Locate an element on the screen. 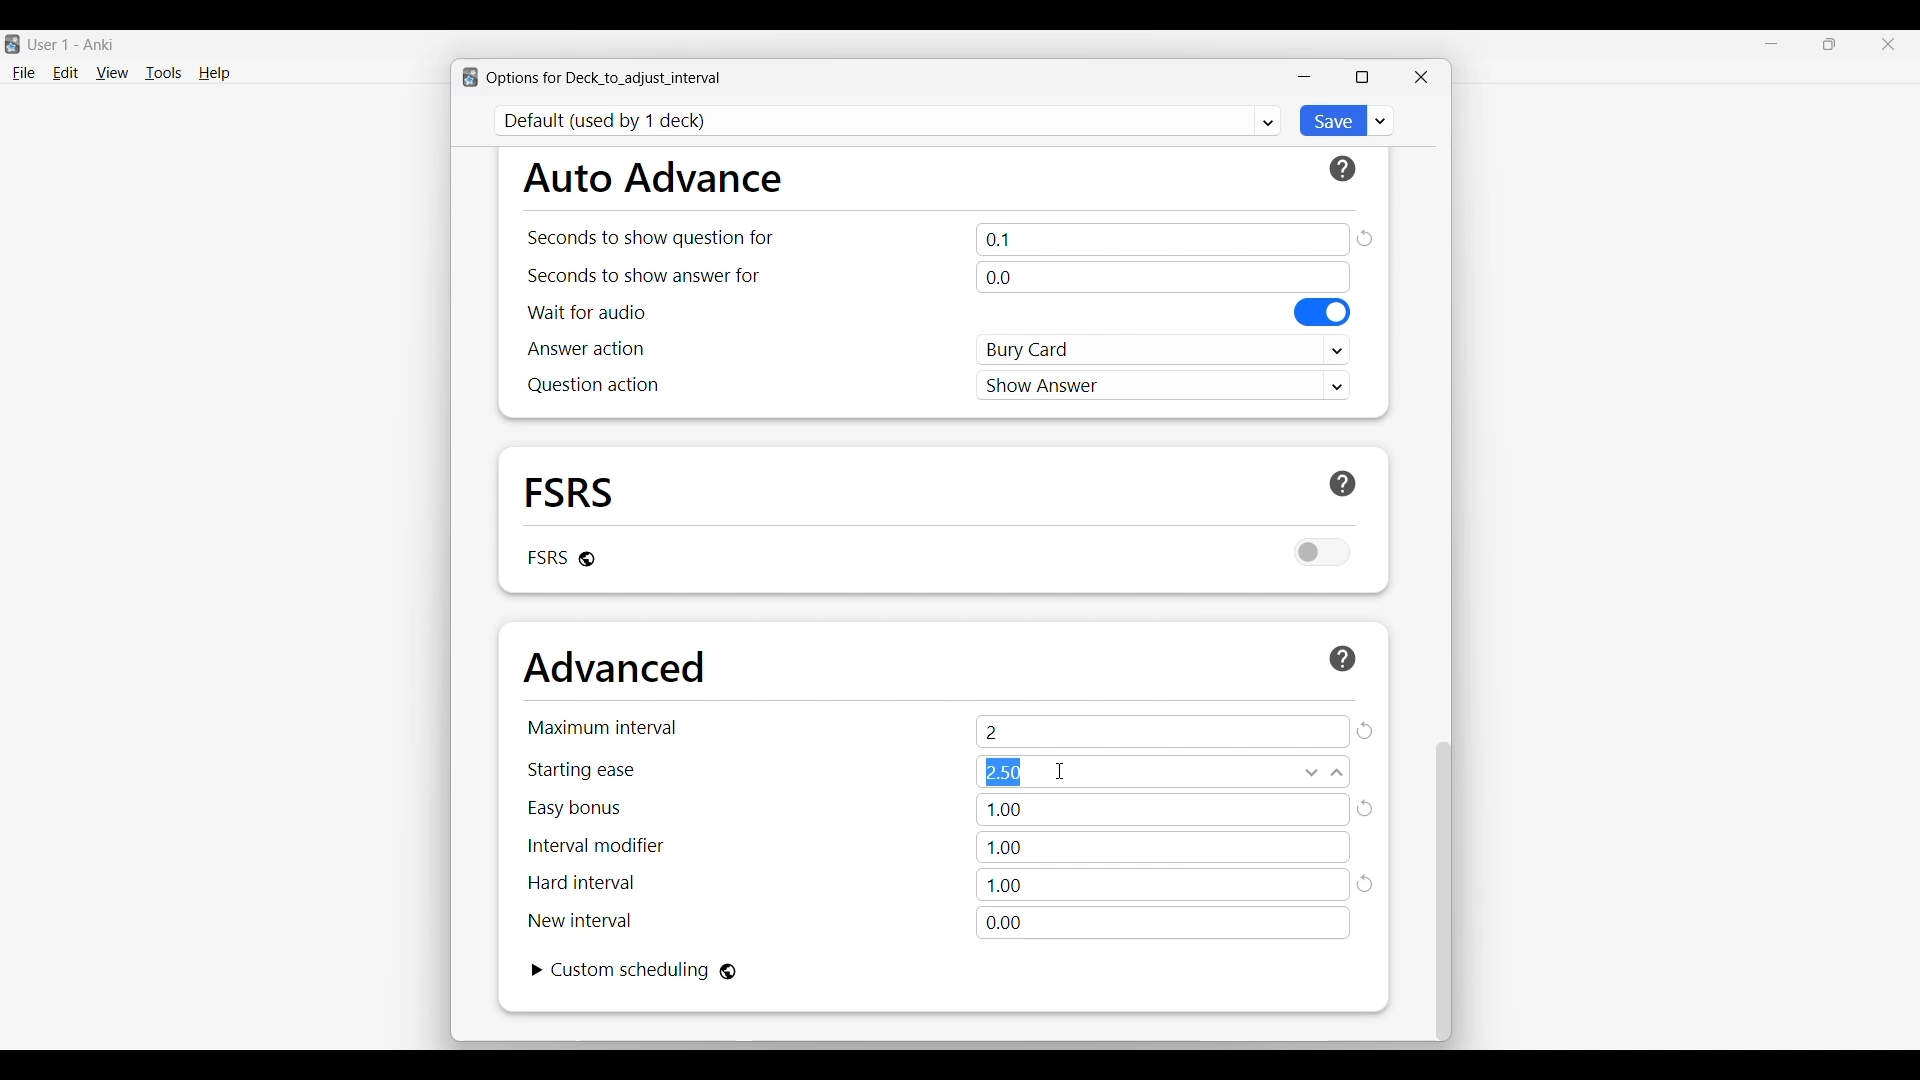  Indicates custom scheduling is located at coordinates (631, 970).